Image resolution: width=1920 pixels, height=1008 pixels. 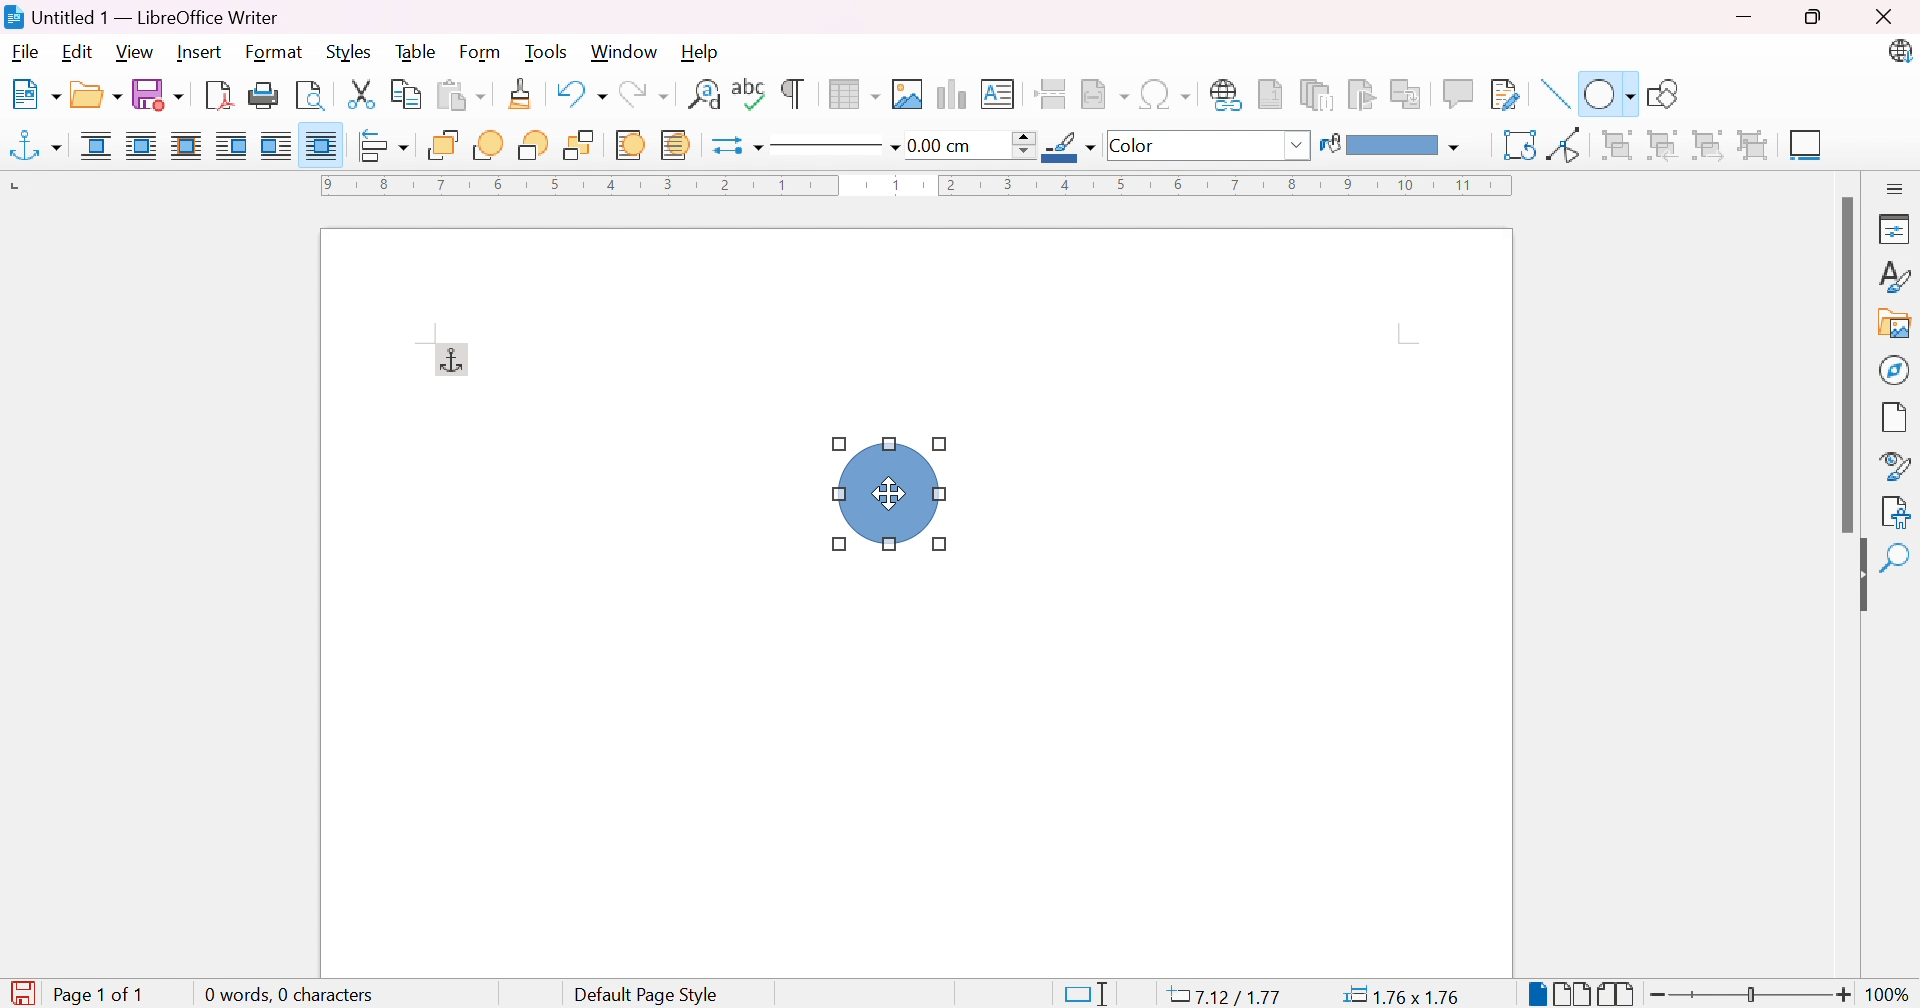 I want to click on Properties, so click(x=1898, y=229).